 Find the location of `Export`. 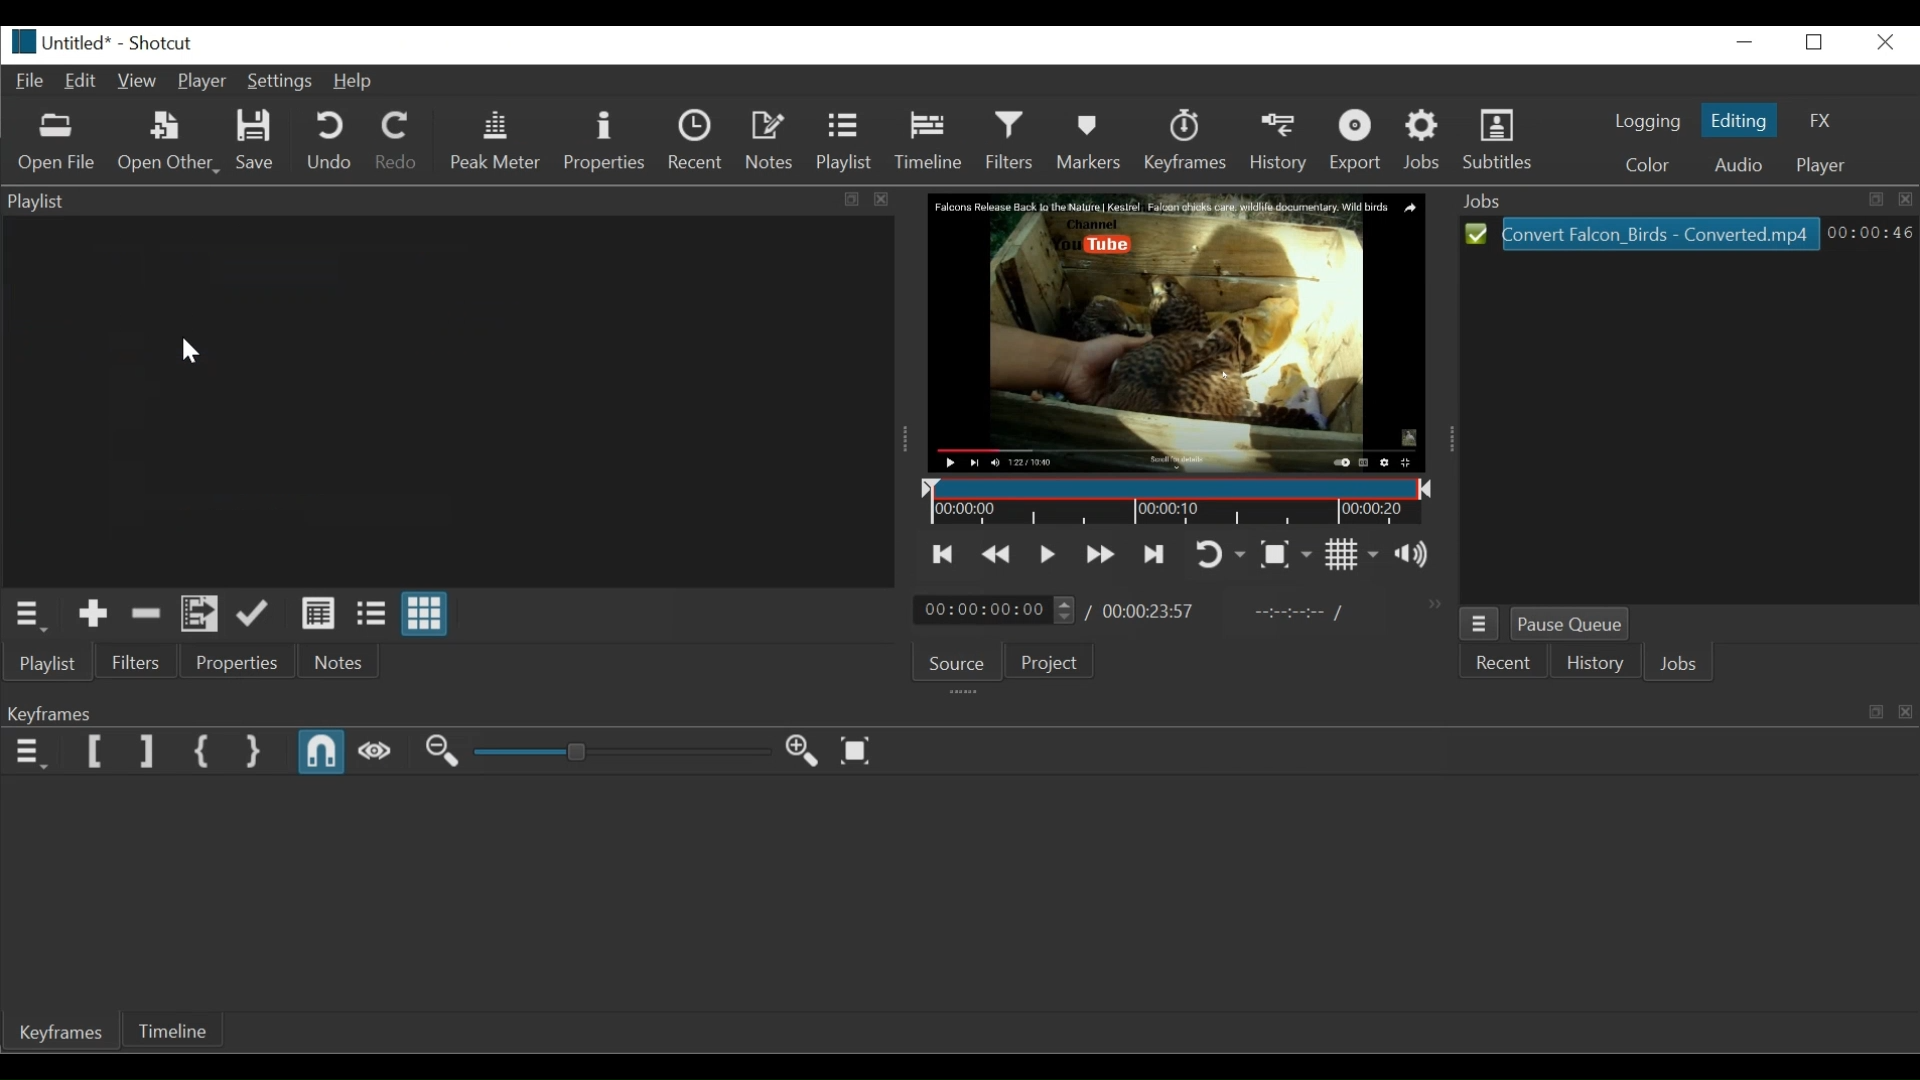

Export is located at coordinates (1358, 141).